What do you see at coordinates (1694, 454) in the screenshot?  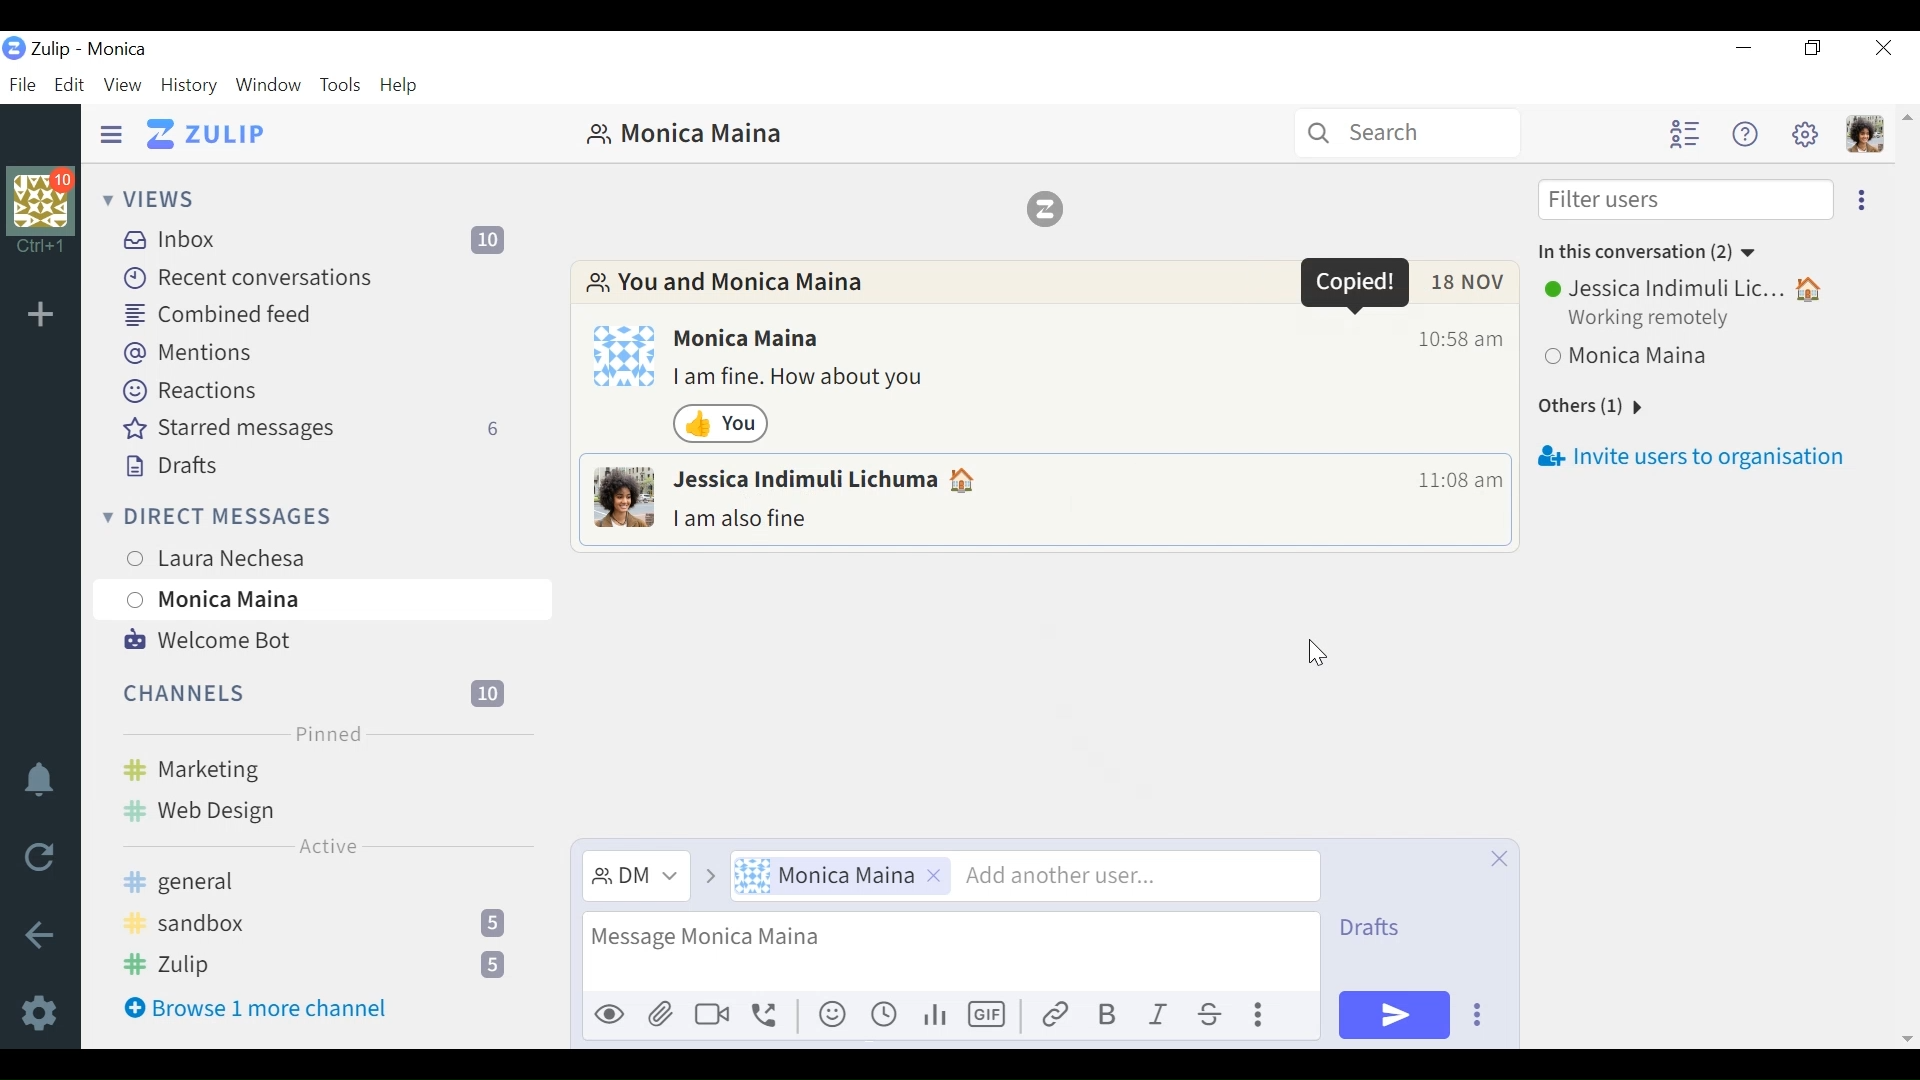 I see `Invite users to organisation` at bounding box center [1694, 454].